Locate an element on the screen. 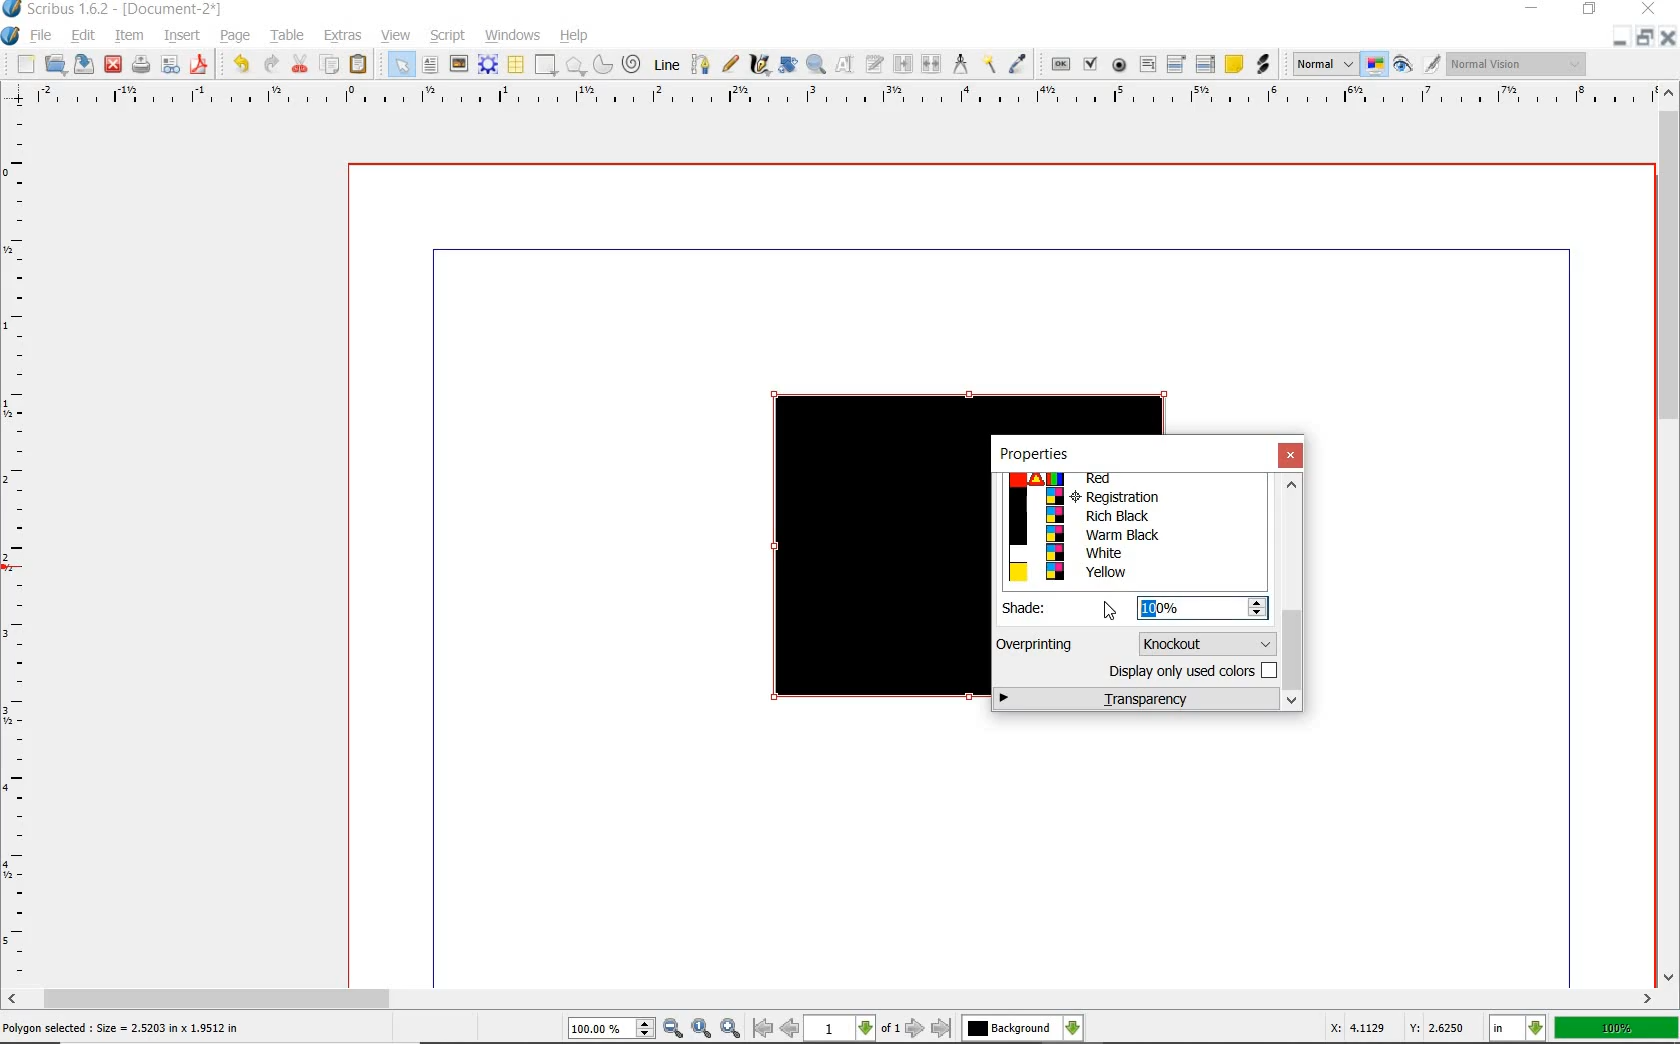 The image size is (1680, 1044). pdf list box is located at coordinates (1206, 62).